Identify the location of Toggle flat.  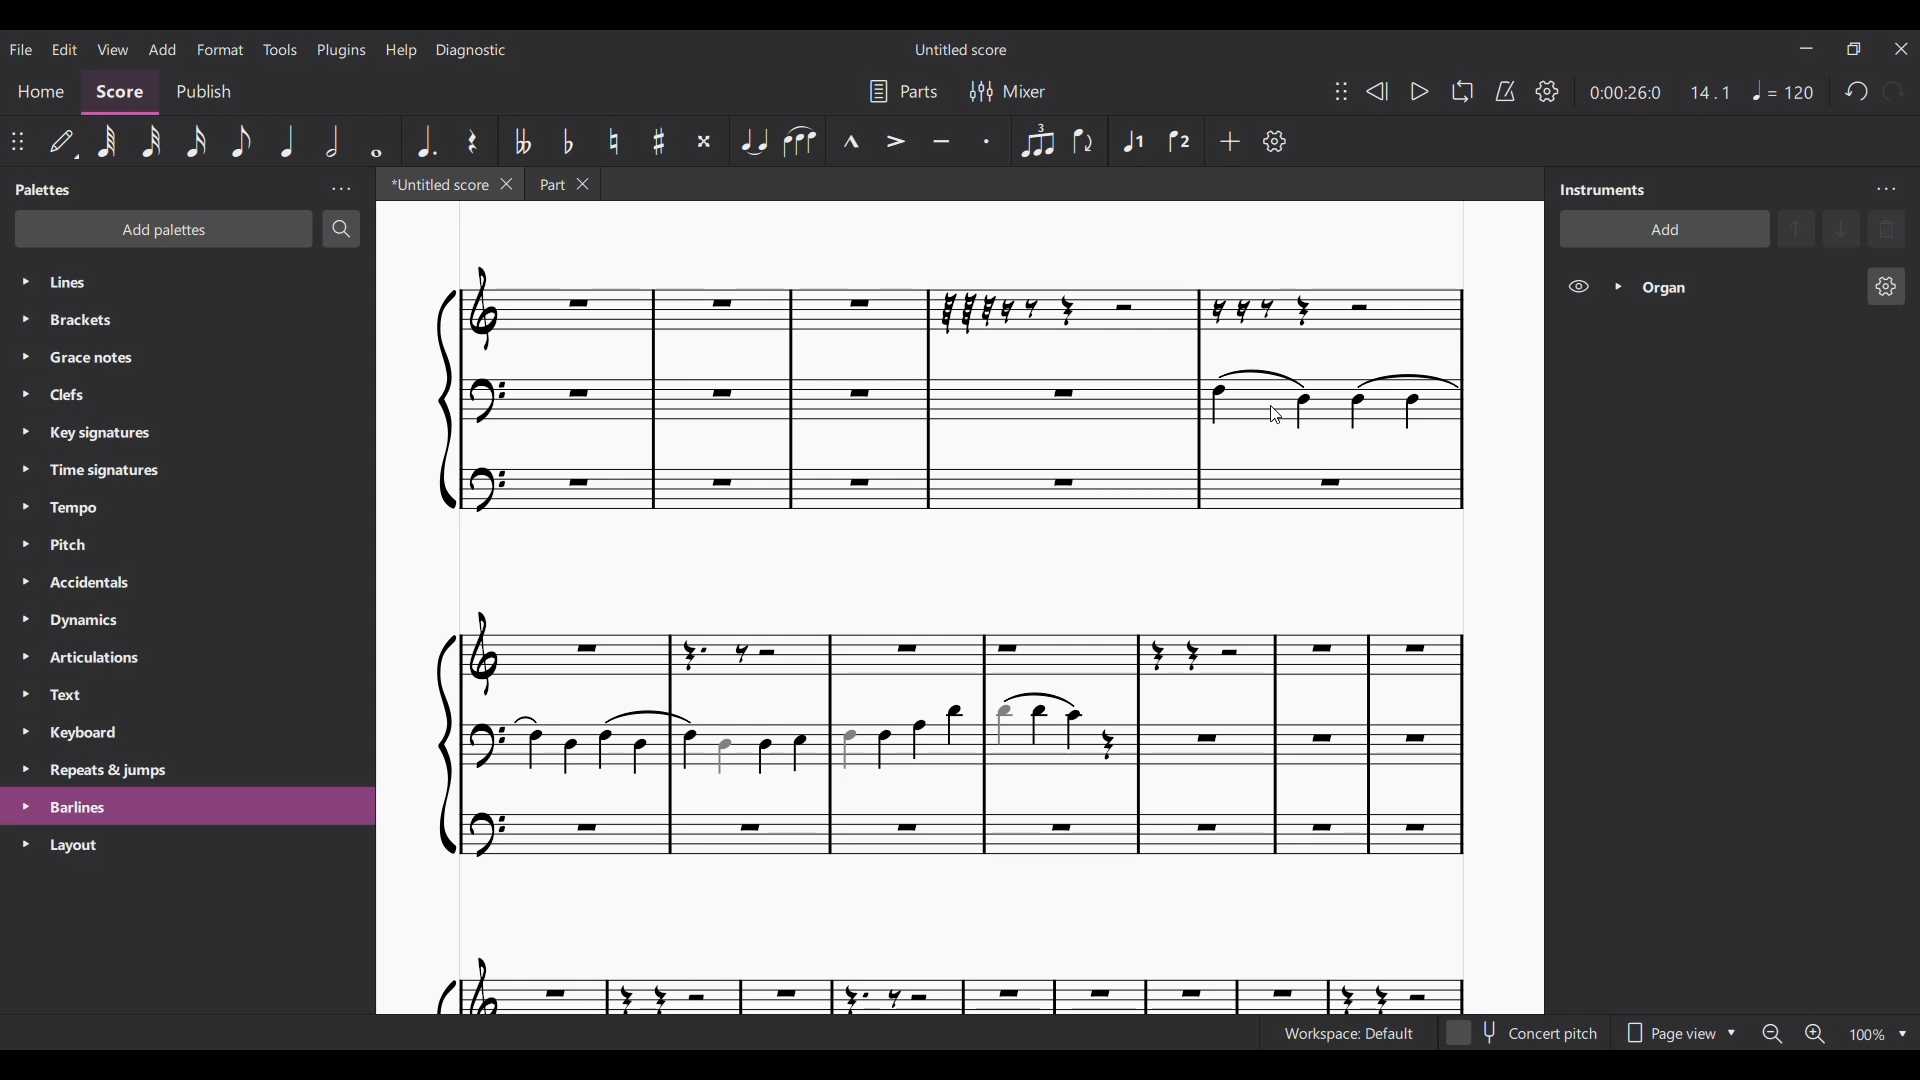
(568, 141).